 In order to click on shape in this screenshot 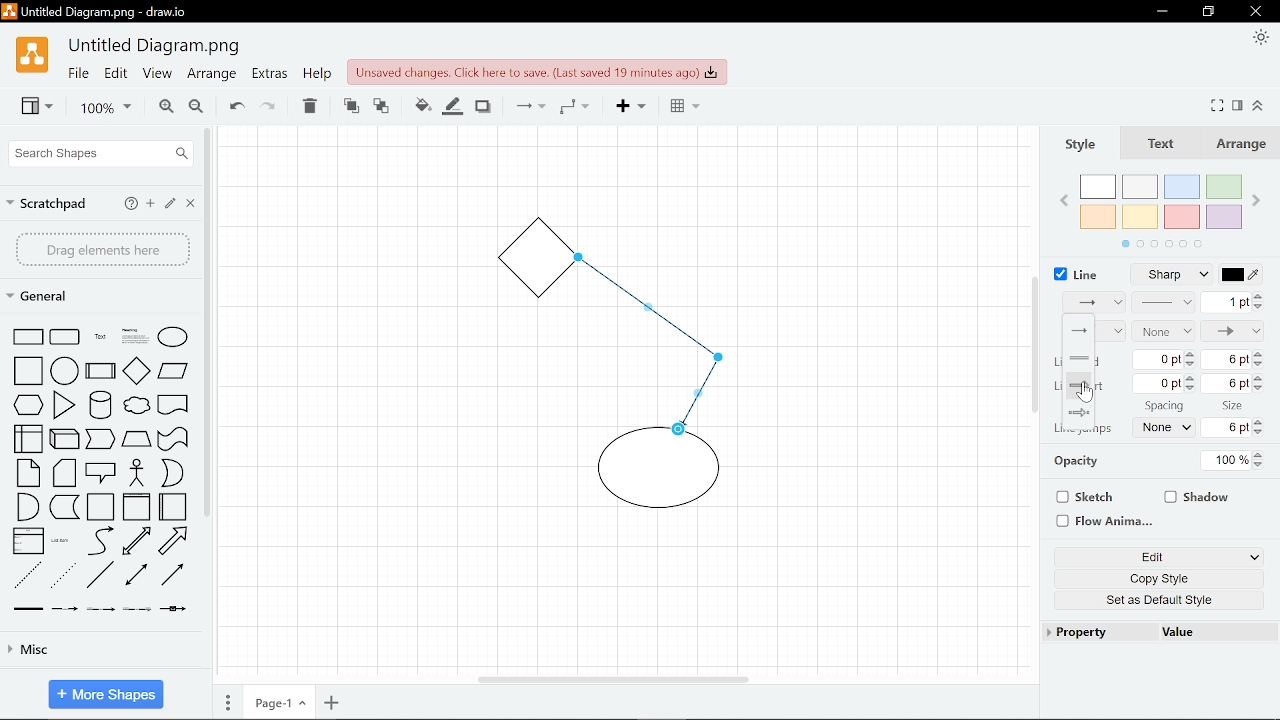, I will do `click(66, 474)`.